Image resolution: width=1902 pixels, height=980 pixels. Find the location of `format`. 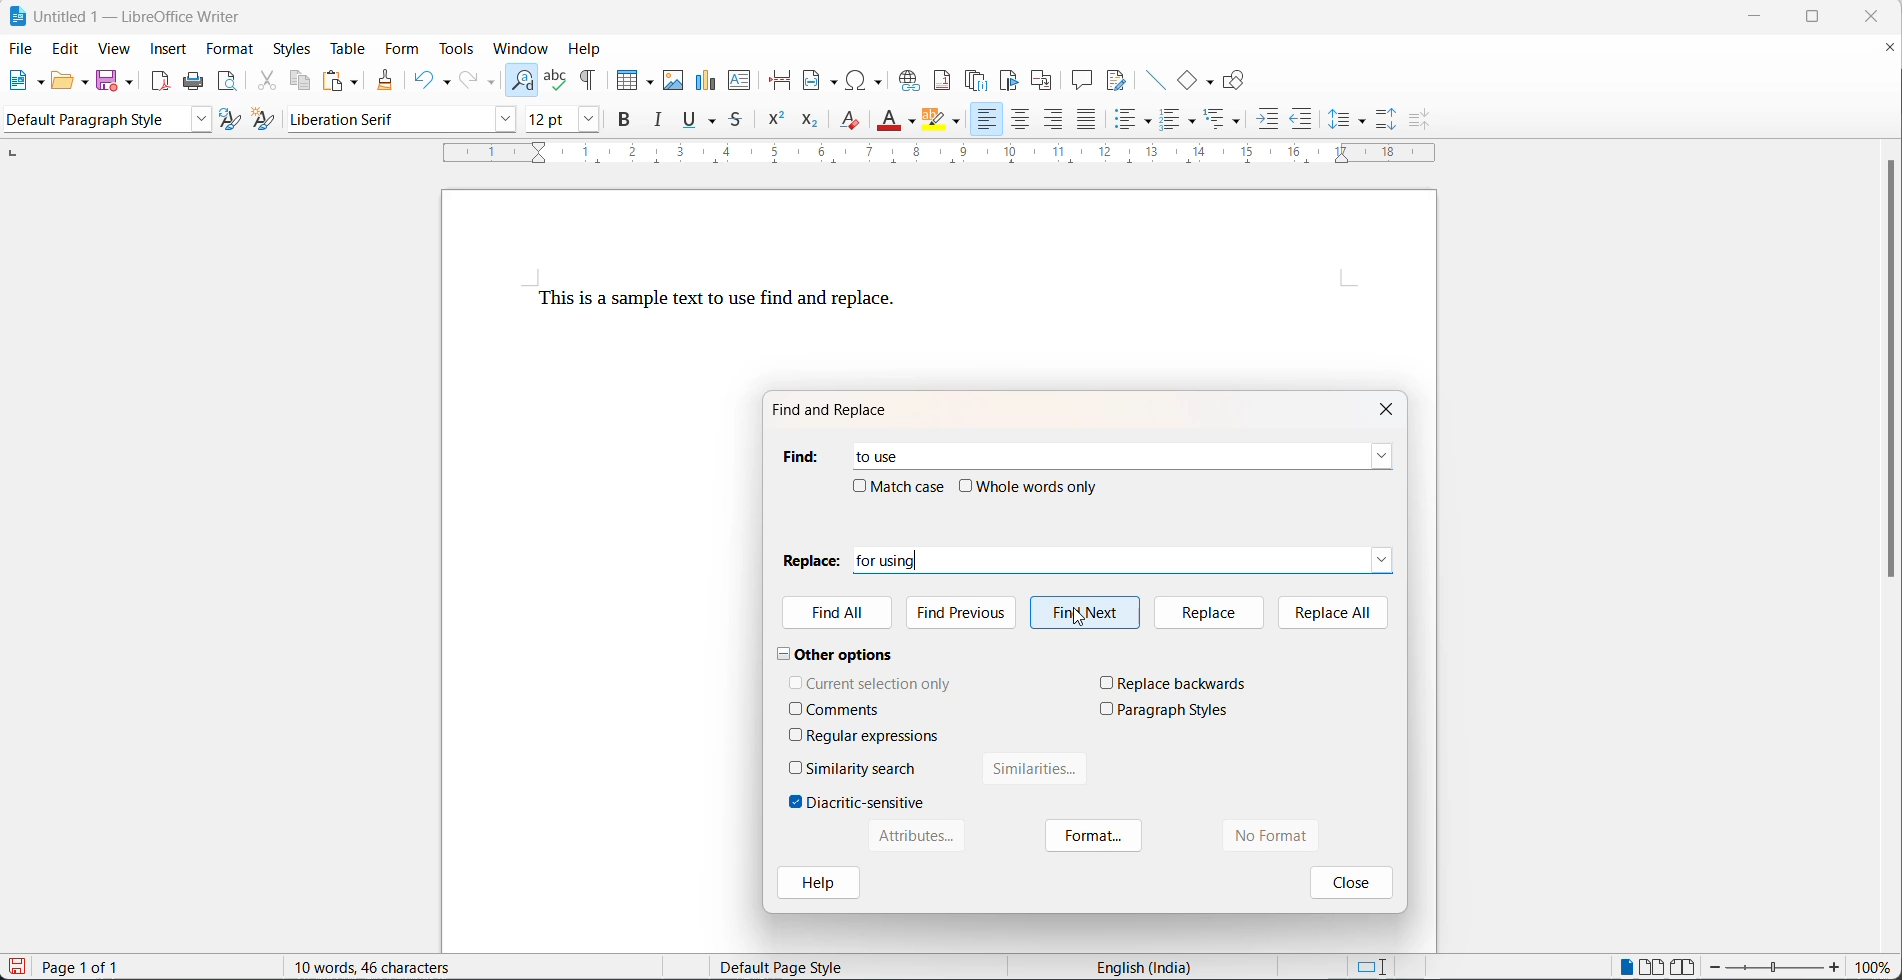

format is located at coordinates (232, 50).